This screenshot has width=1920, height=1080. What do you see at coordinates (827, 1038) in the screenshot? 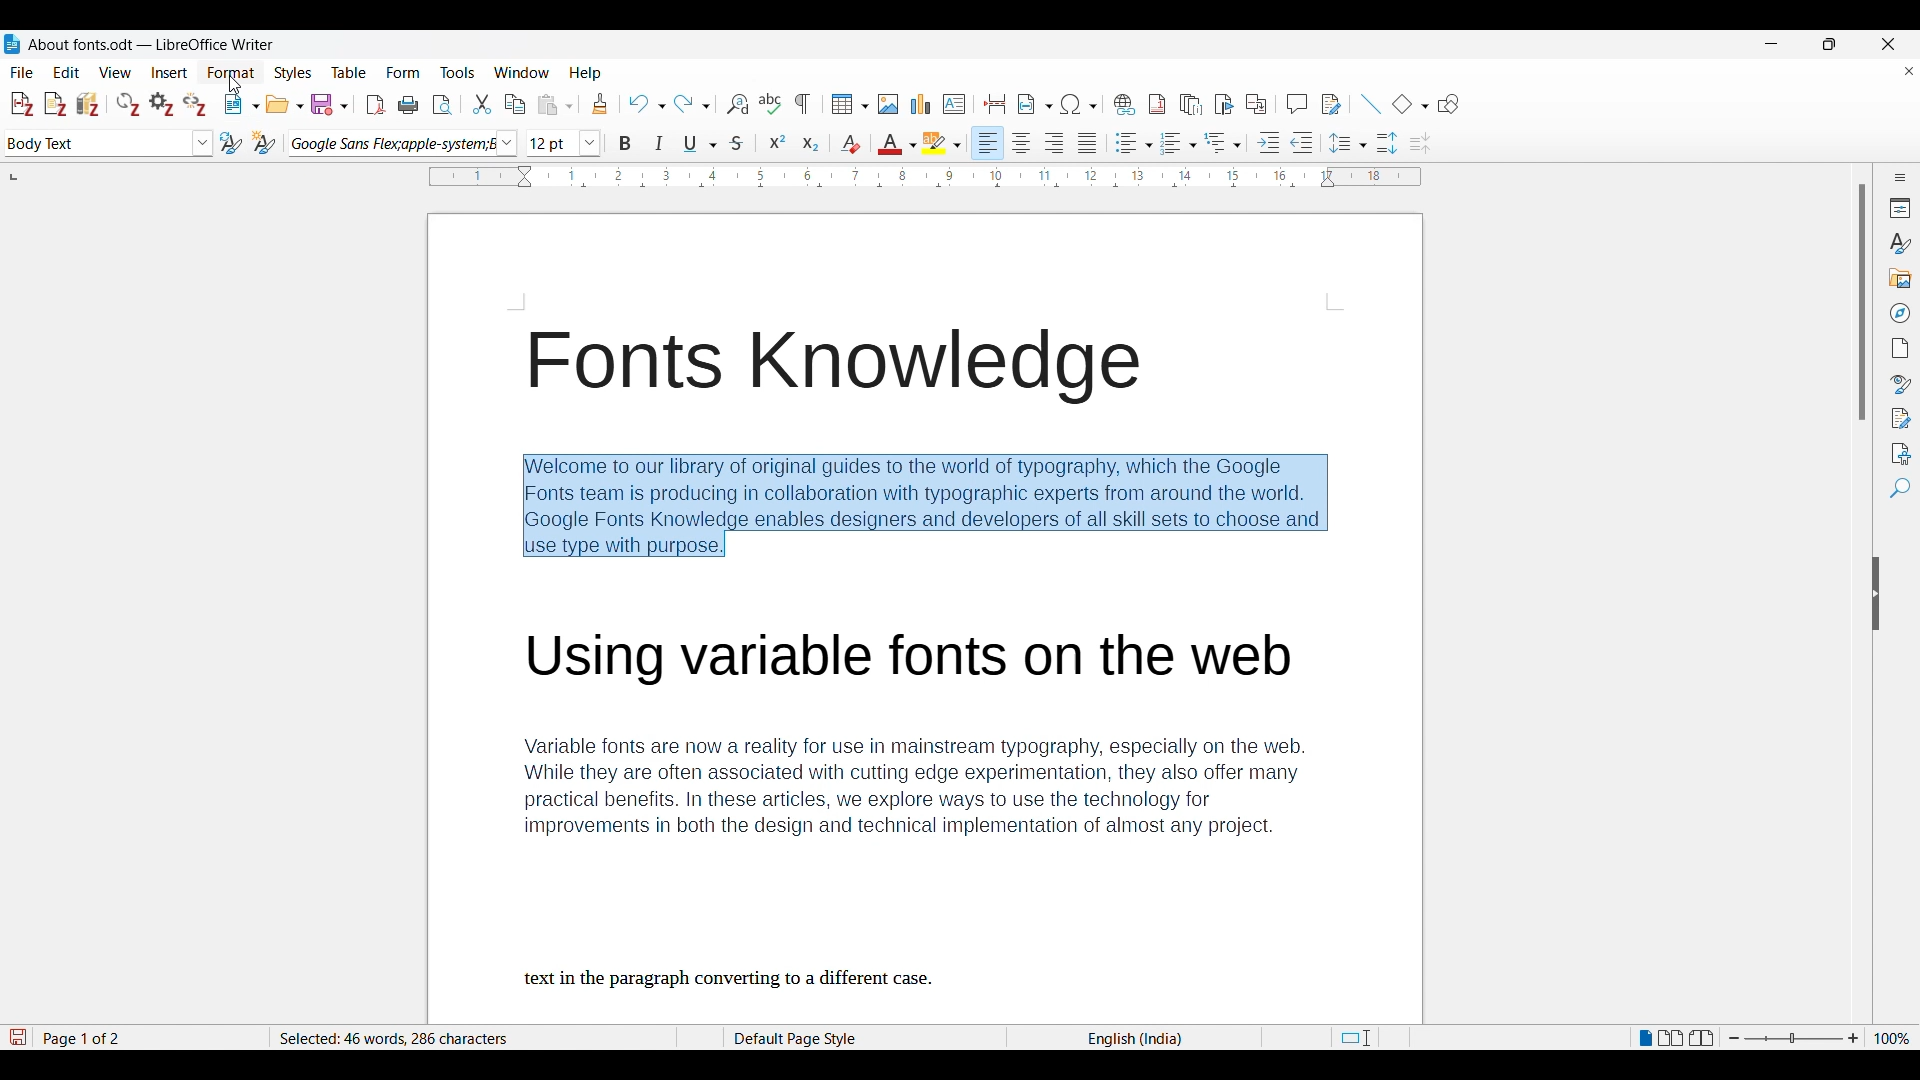
I see `Page style` at bounding box center [827, 1038].